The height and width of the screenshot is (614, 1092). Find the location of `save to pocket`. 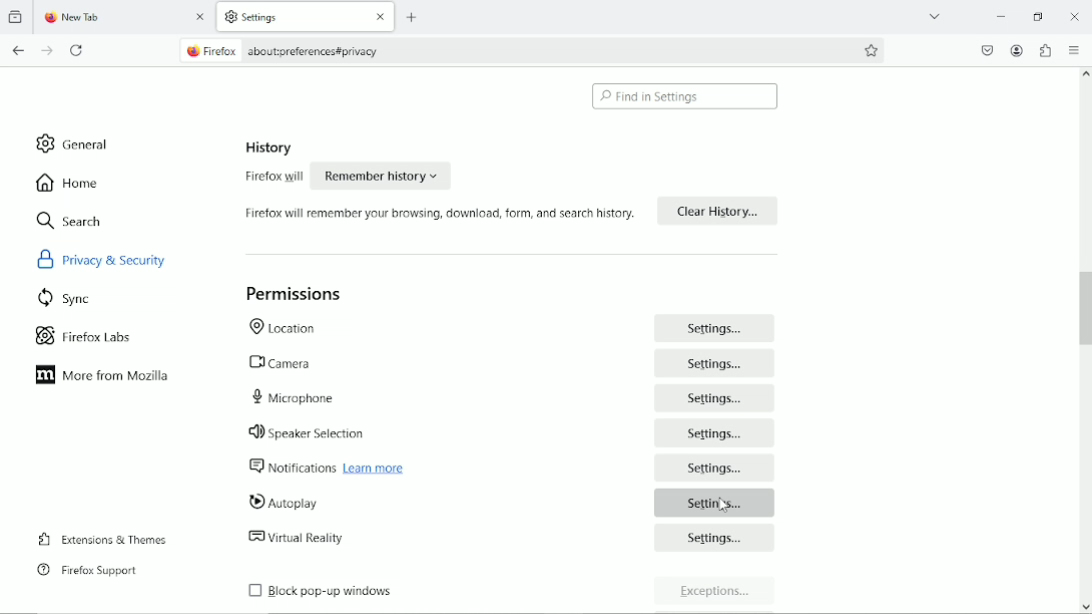

save to pocket is located at coordinates (986, 48).